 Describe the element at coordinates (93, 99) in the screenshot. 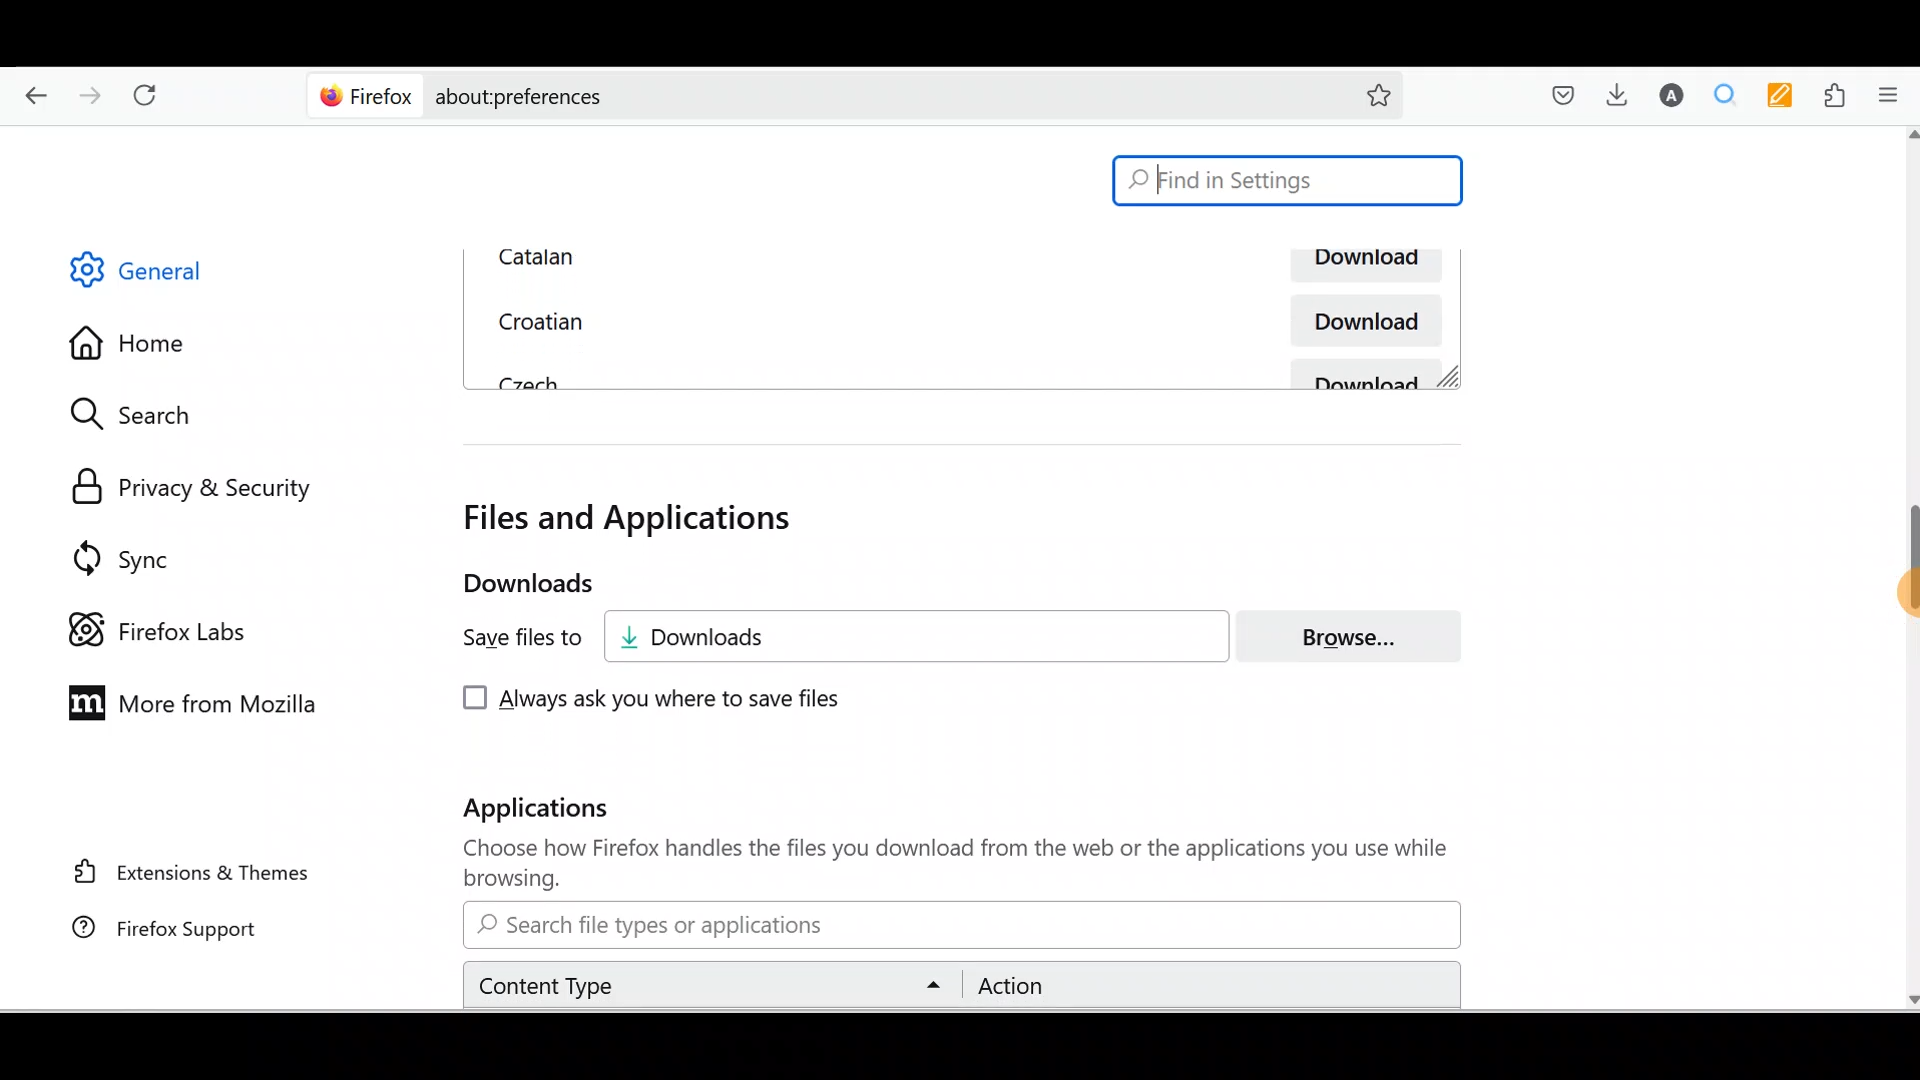

I see `Go forward one page` at that location.